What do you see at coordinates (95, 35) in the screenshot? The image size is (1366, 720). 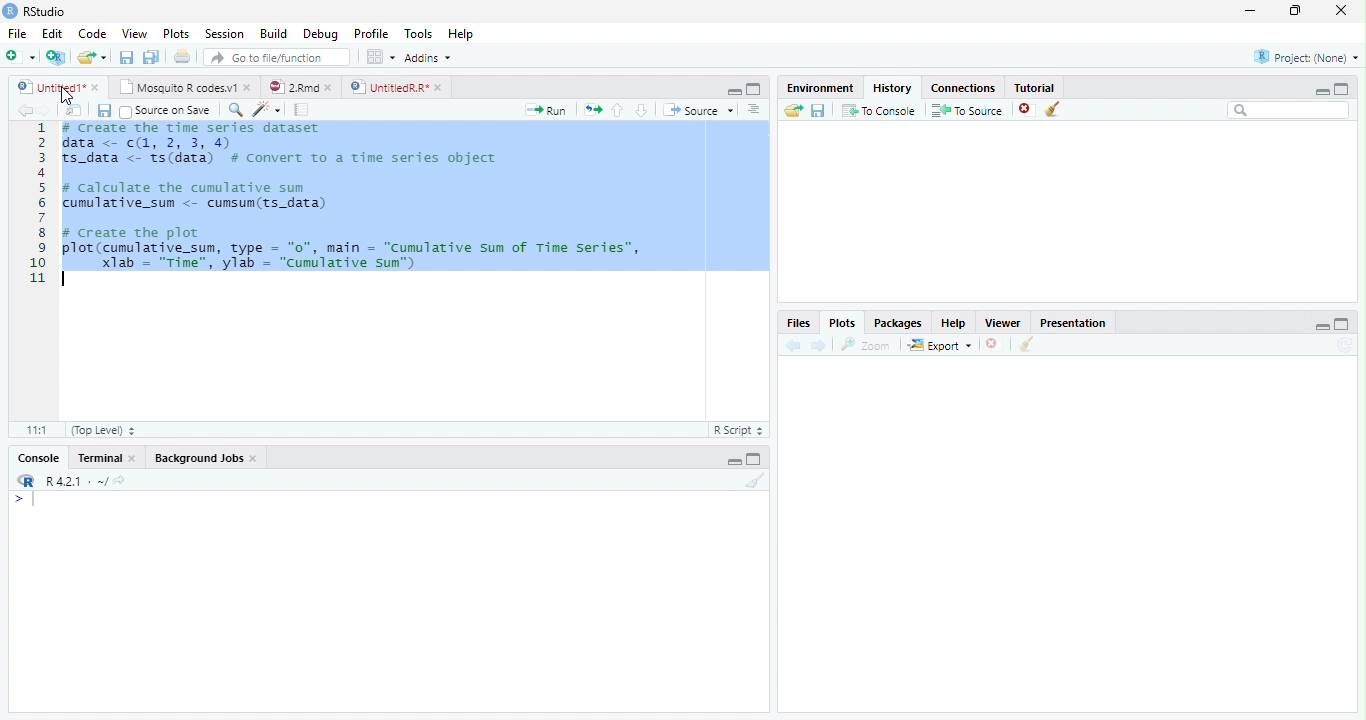 I see `Code` at bounding box center [95, 35].